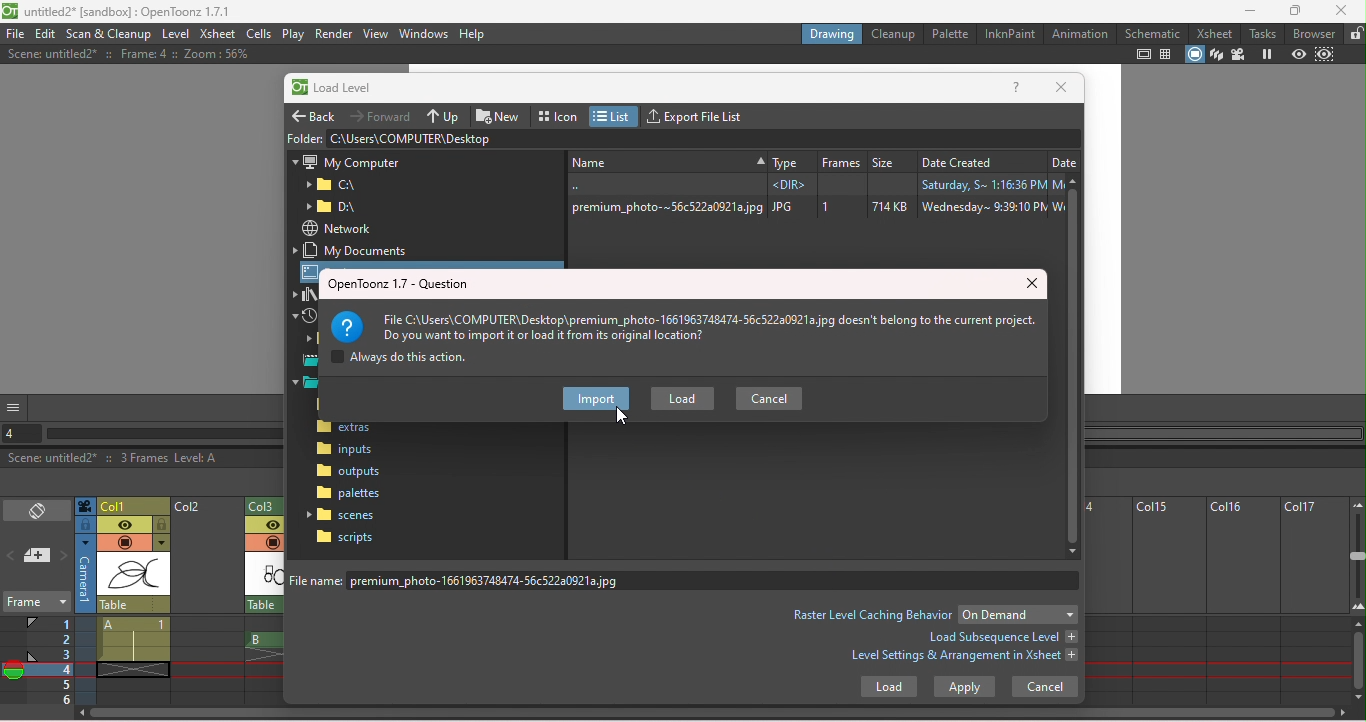 The width and height of the screenshot is (1366, 722). What do you see at coordinates (15, 34) in the screenshot?
I see `file` at bounding box center [15, 34].